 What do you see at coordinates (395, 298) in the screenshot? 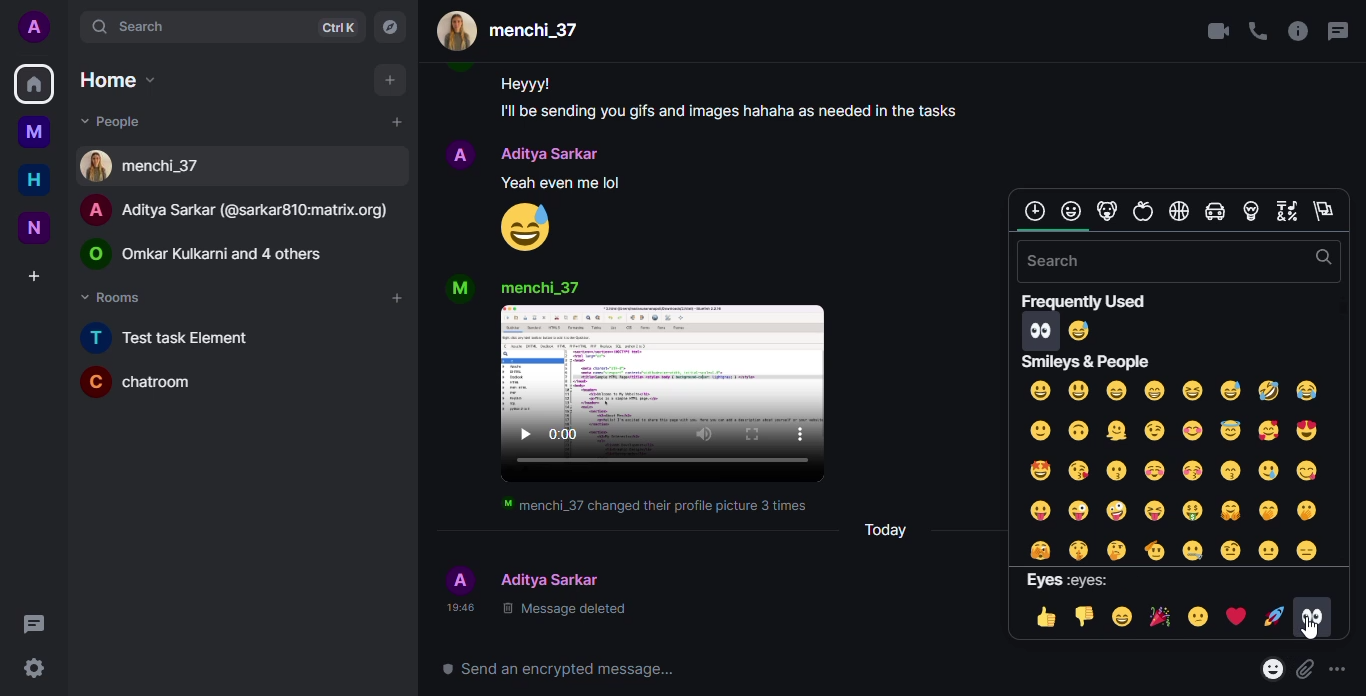
I see `add` at bounding box center [395, 298].